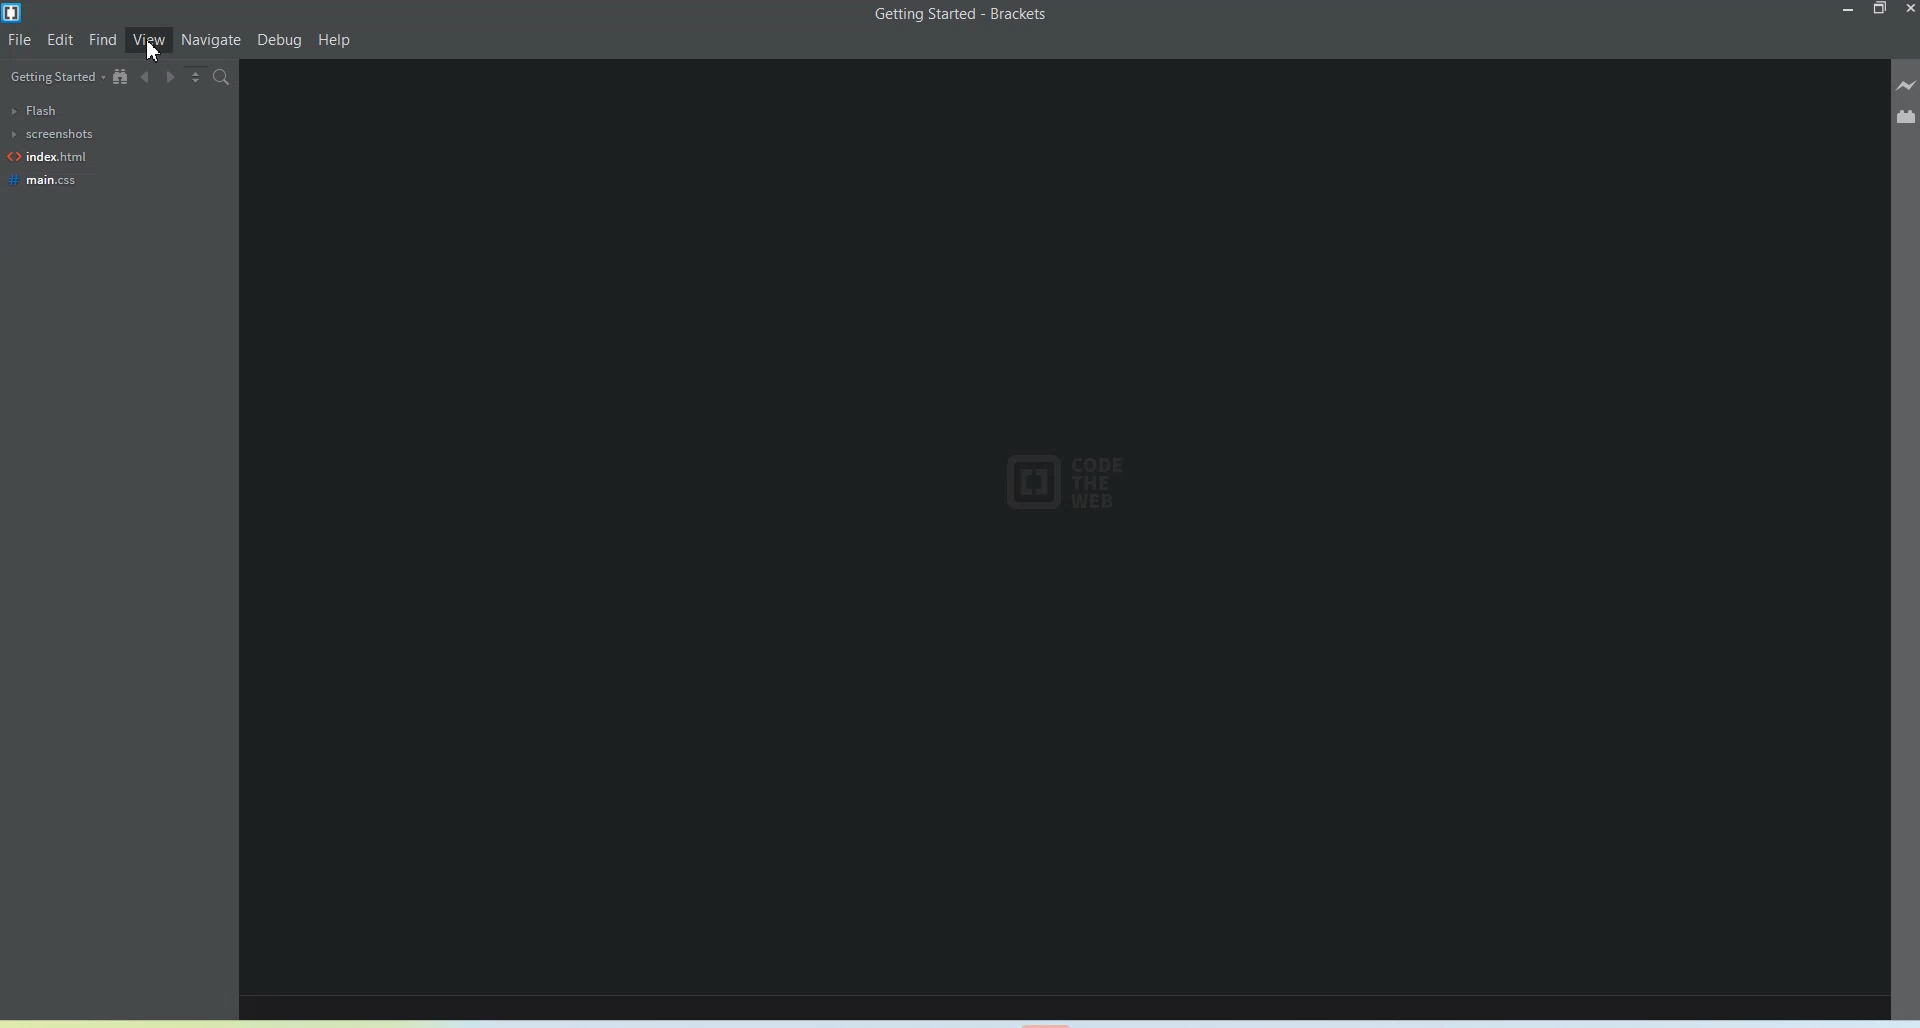 This screenshot has width=1920, height=1028. Describe the element at coordinates (1881, 9) in the screenshot. I see `Maximize` at that location.